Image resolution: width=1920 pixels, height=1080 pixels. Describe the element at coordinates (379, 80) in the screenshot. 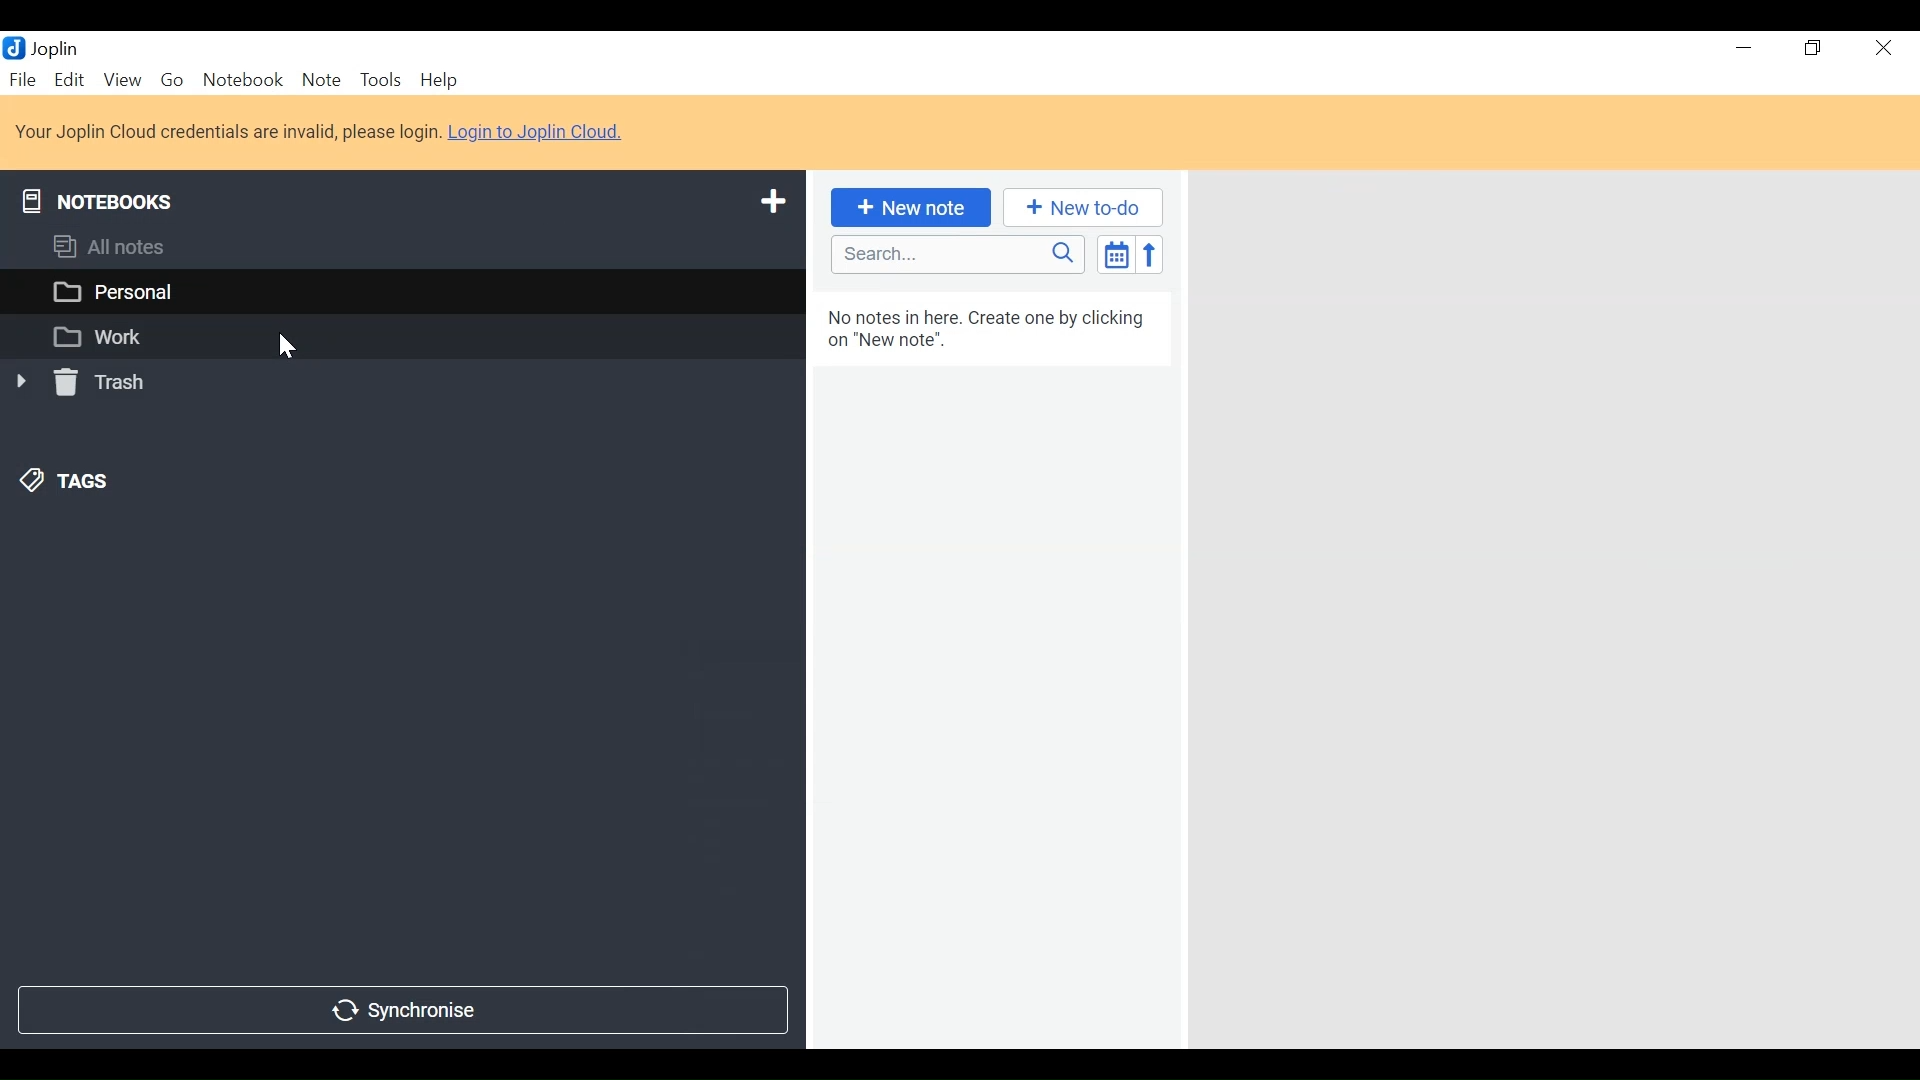

I see `Tools` at that location.